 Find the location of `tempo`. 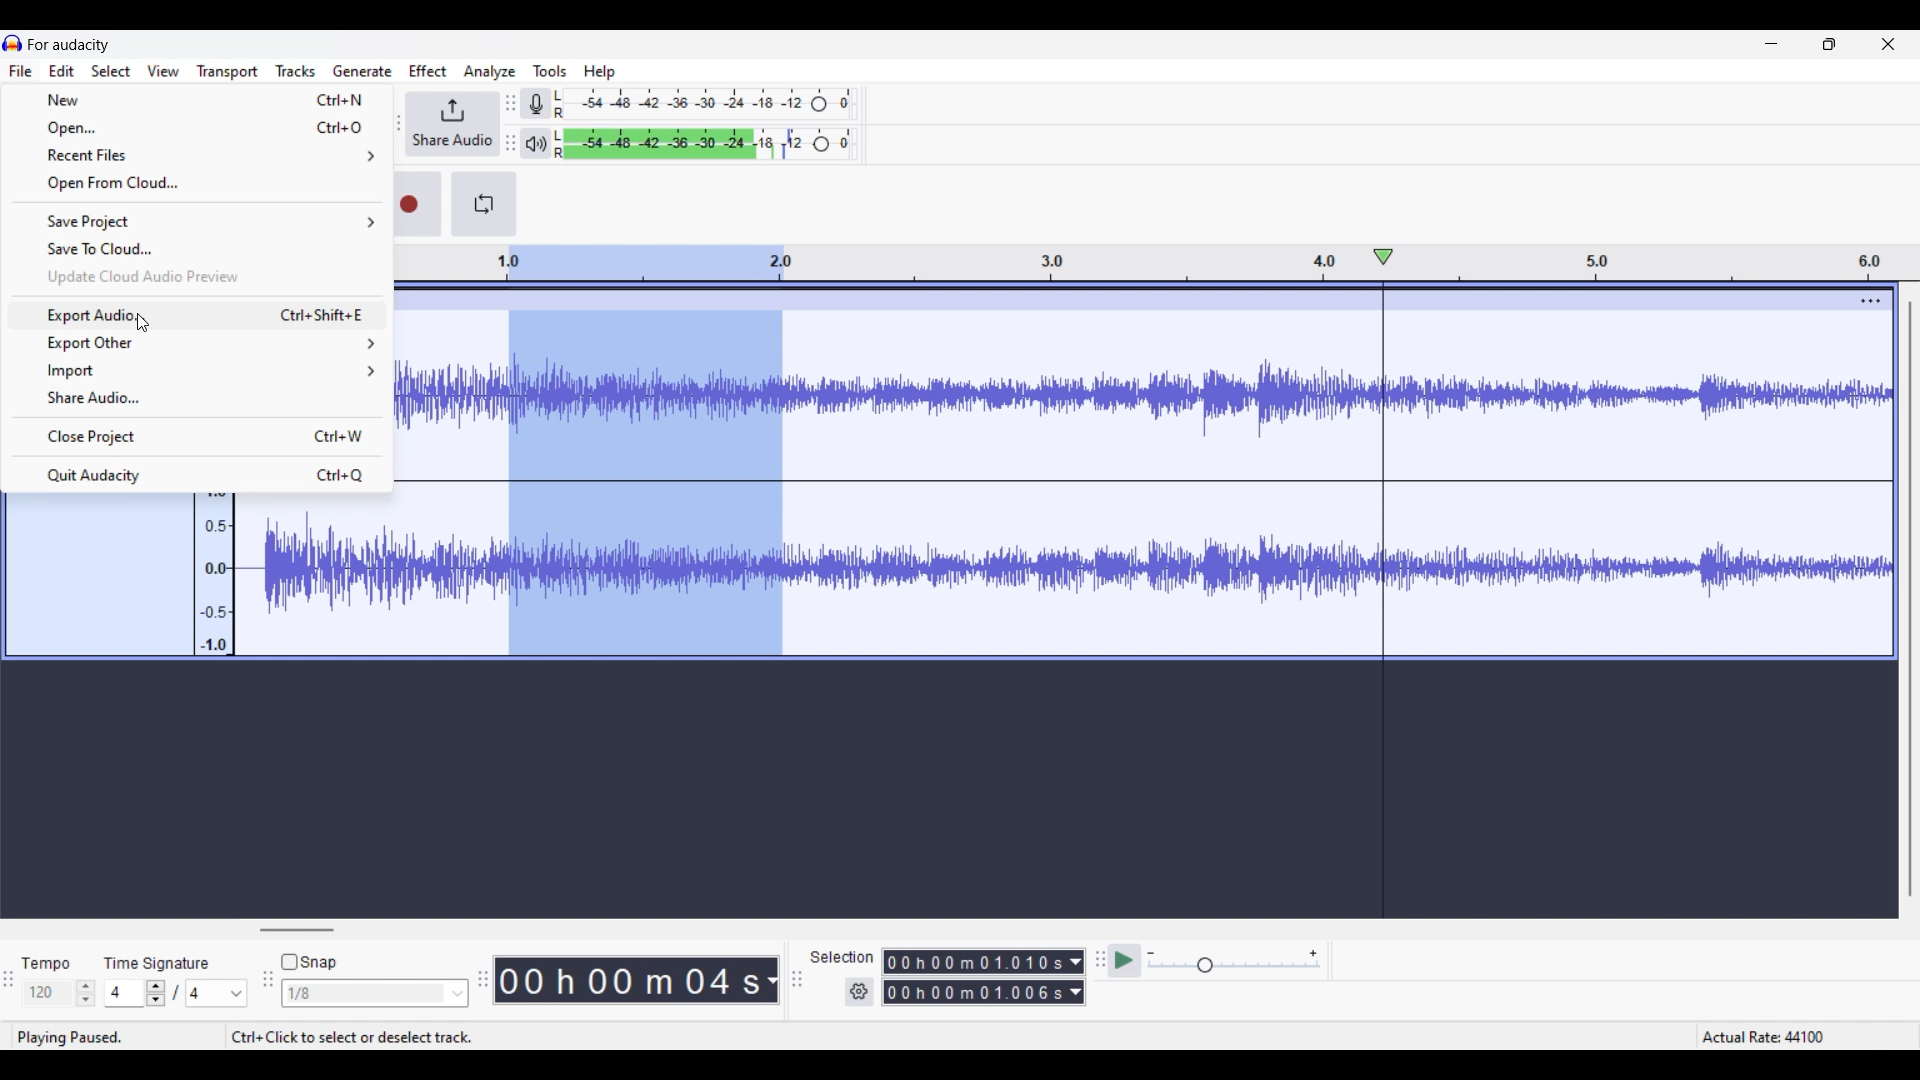

tempo is located at coordinates (46, 964).